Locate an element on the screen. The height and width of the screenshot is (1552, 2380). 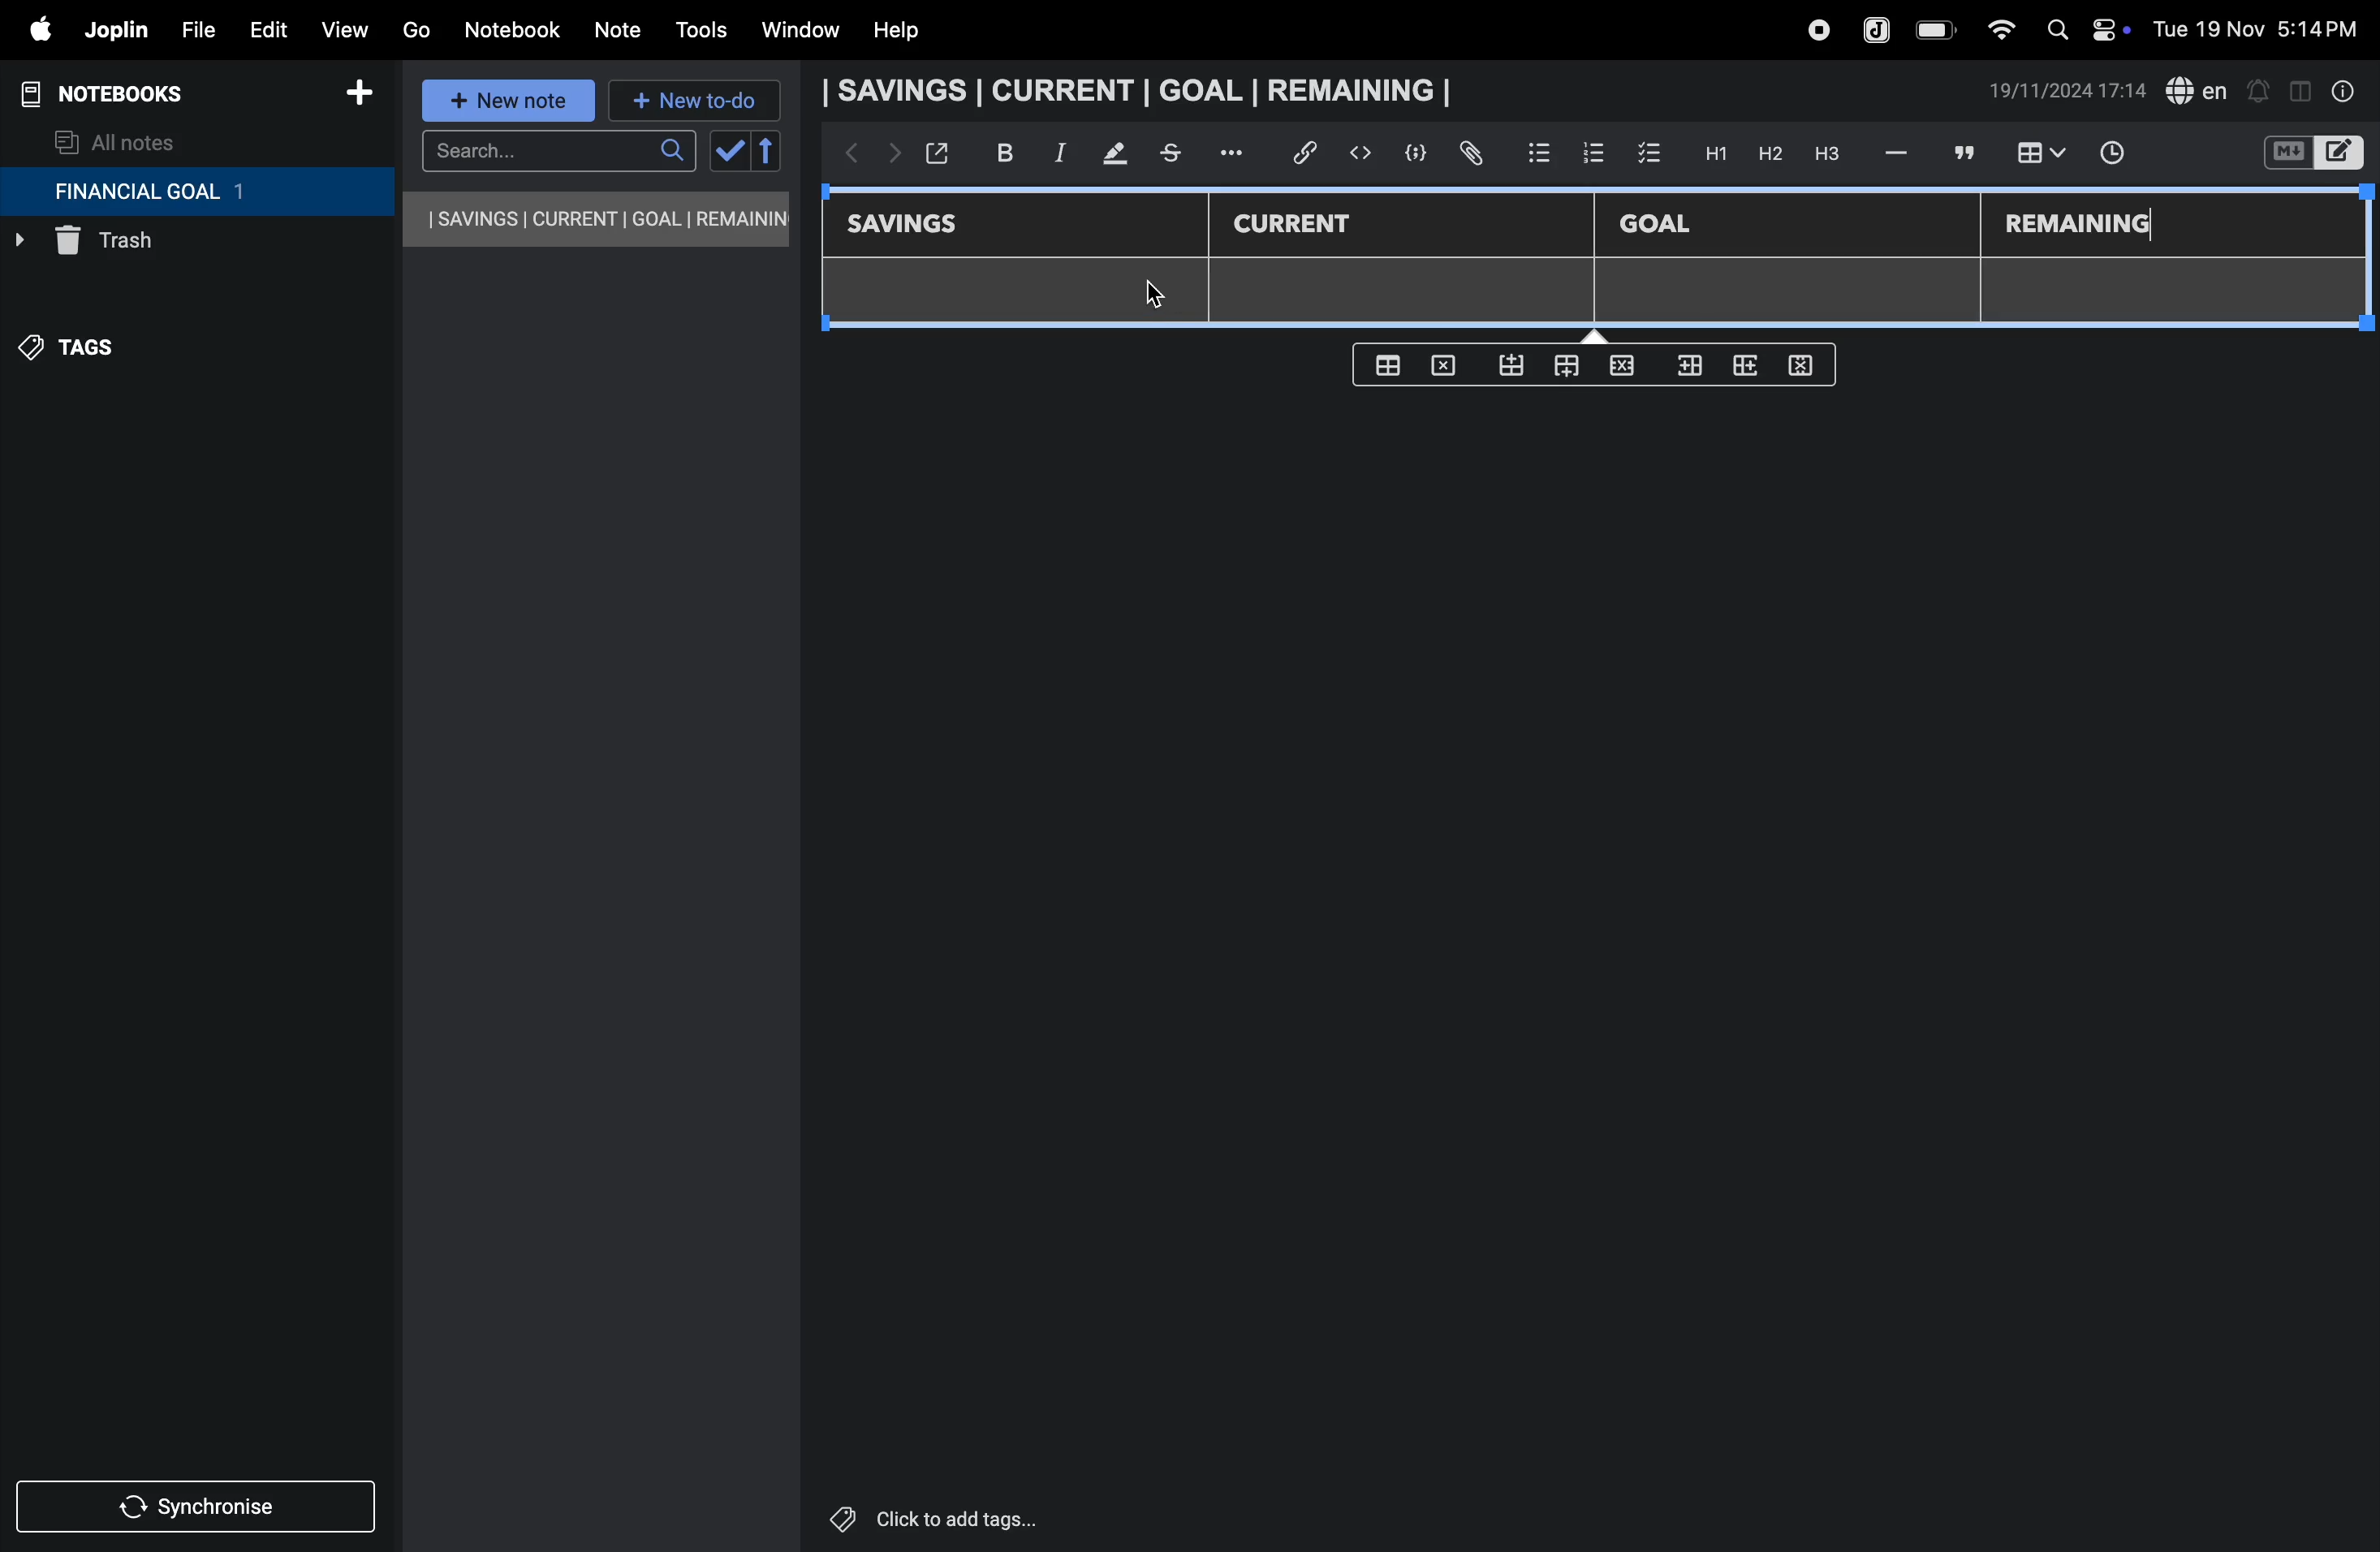
h2 is located at coordinates (1768, 153).